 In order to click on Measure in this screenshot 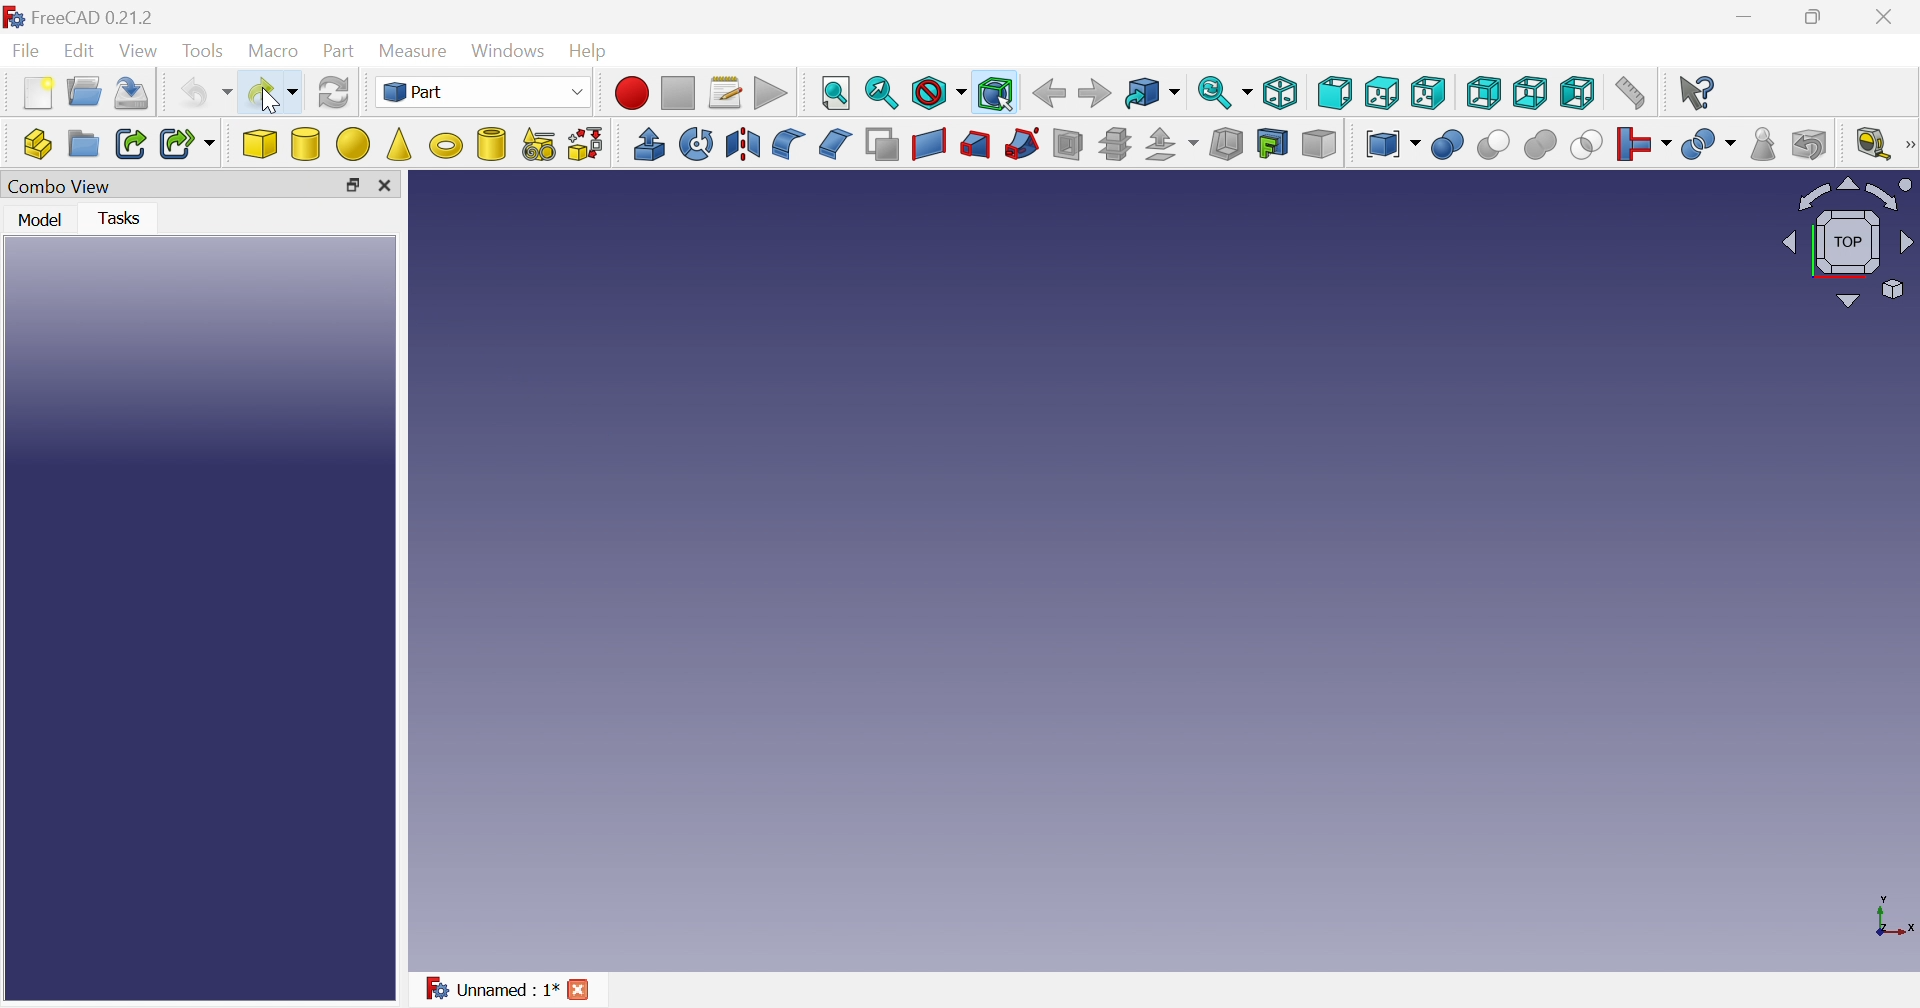, I will do `click(1908, 149)`.